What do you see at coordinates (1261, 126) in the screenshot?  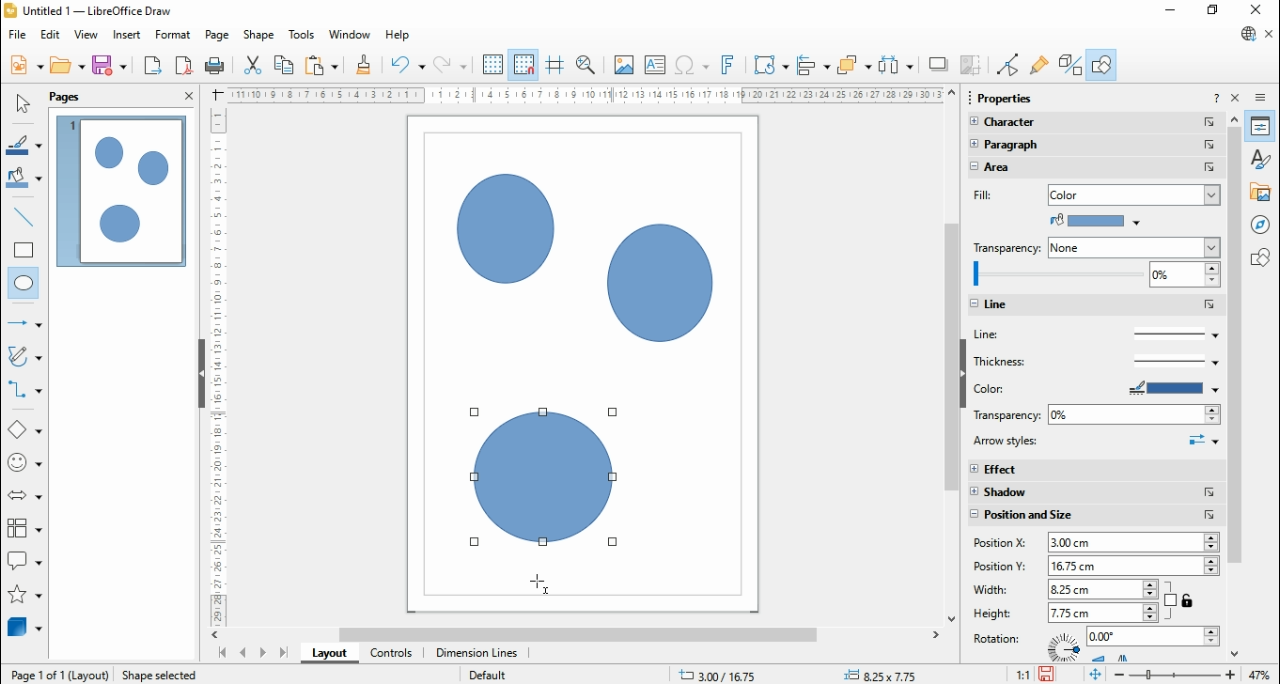 I see `properties` at bounding box center [1261, 126].